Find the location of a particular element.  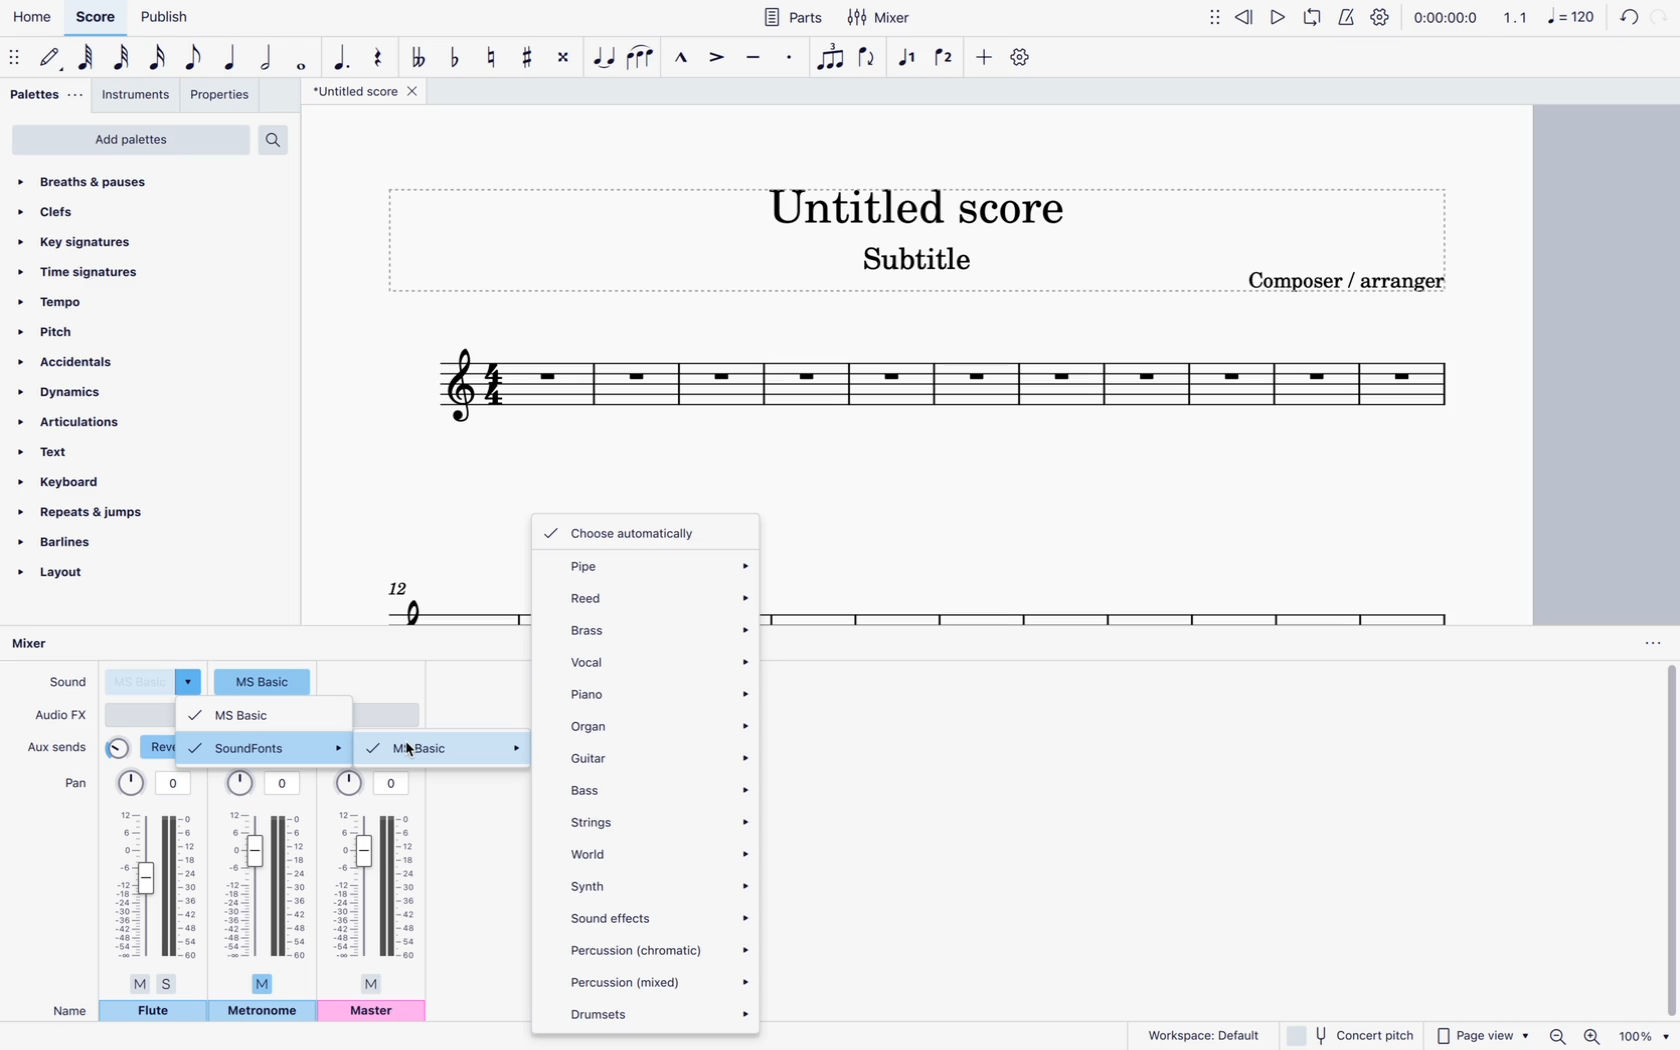

pan is located at coordinates (74, 781).